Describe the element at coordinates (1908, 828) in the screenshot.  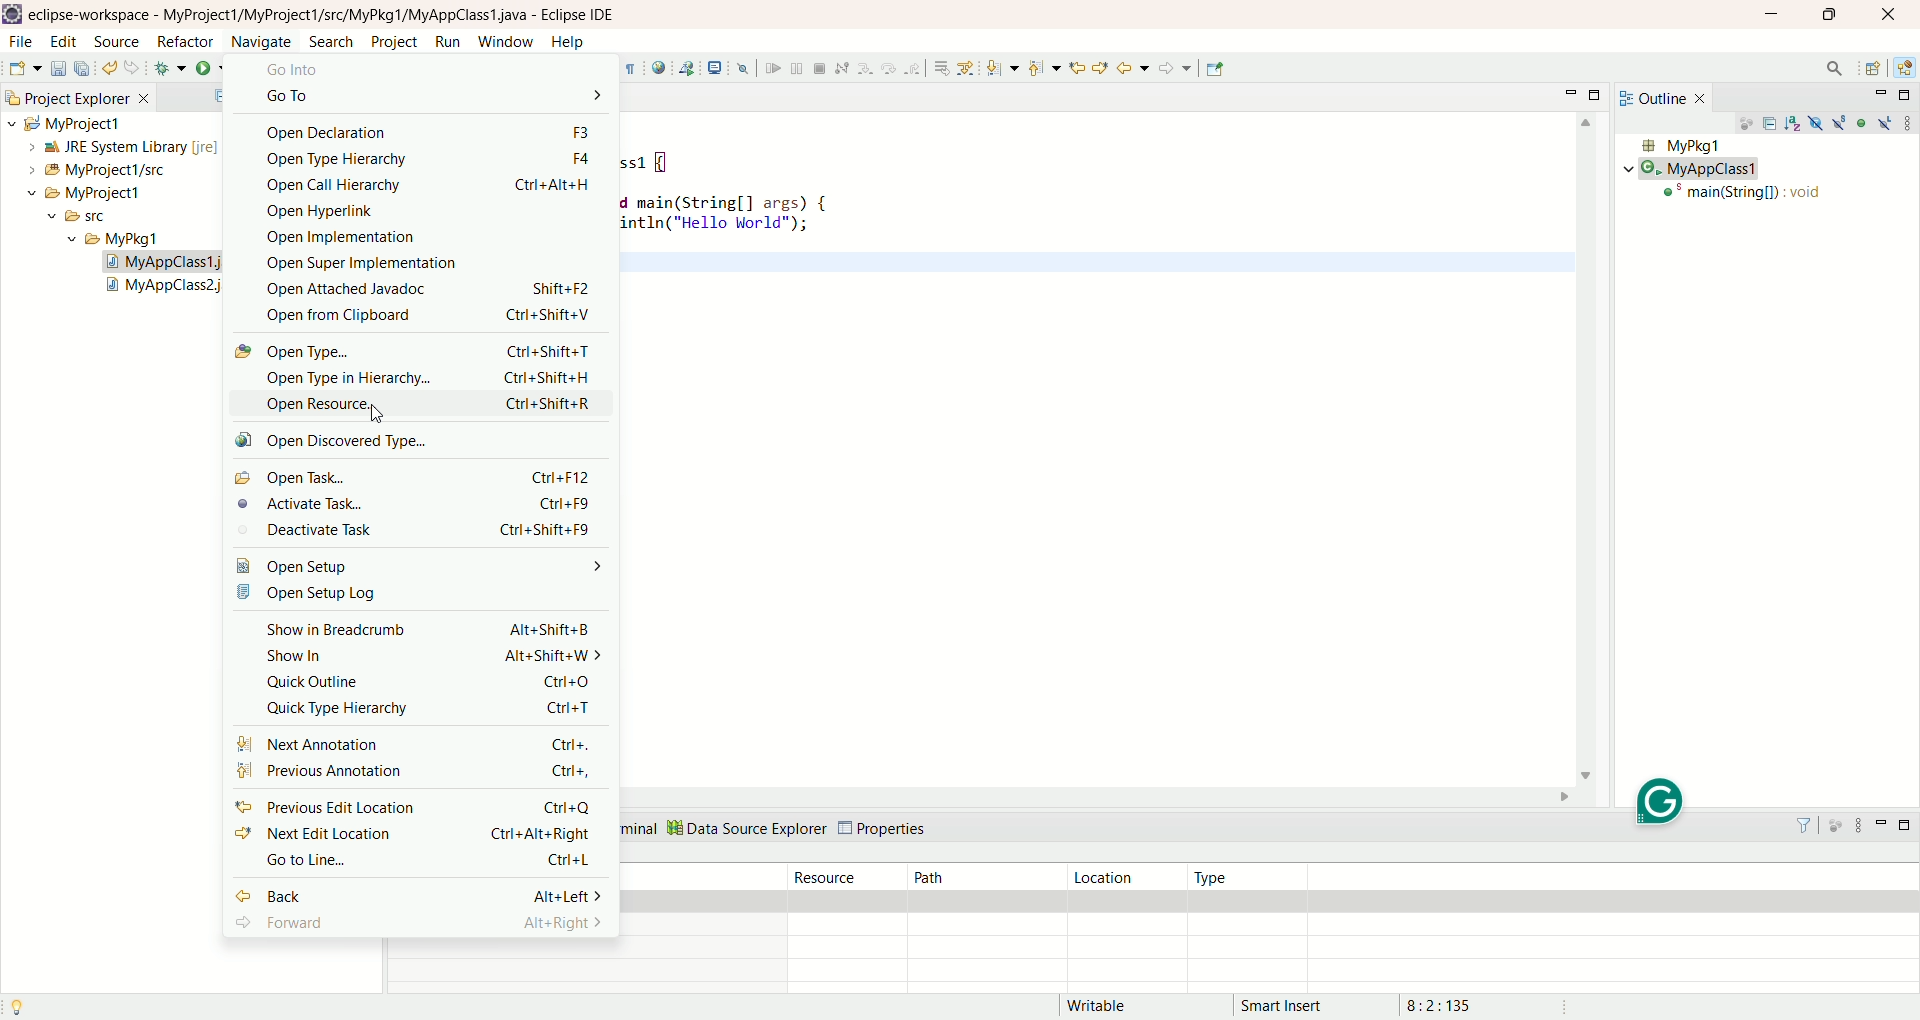
I see `maximise` at that location.